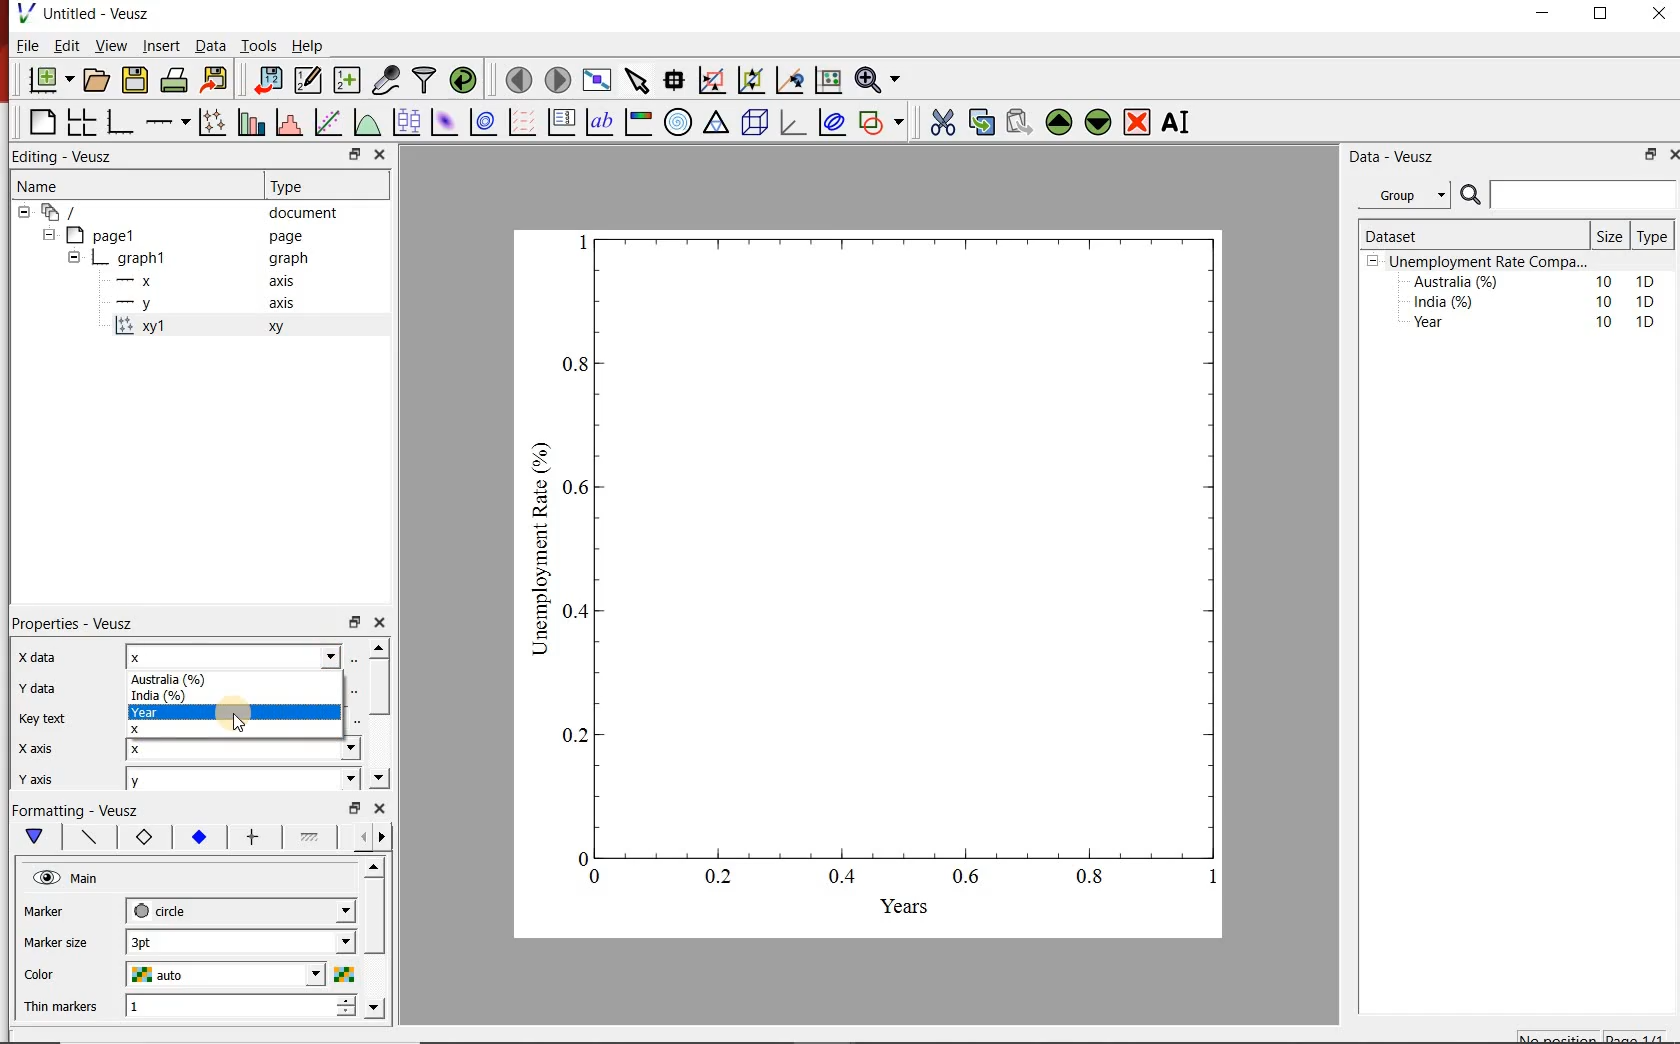 The image size is (1680, 1044). I want to click on y axis, so click(216, 304).